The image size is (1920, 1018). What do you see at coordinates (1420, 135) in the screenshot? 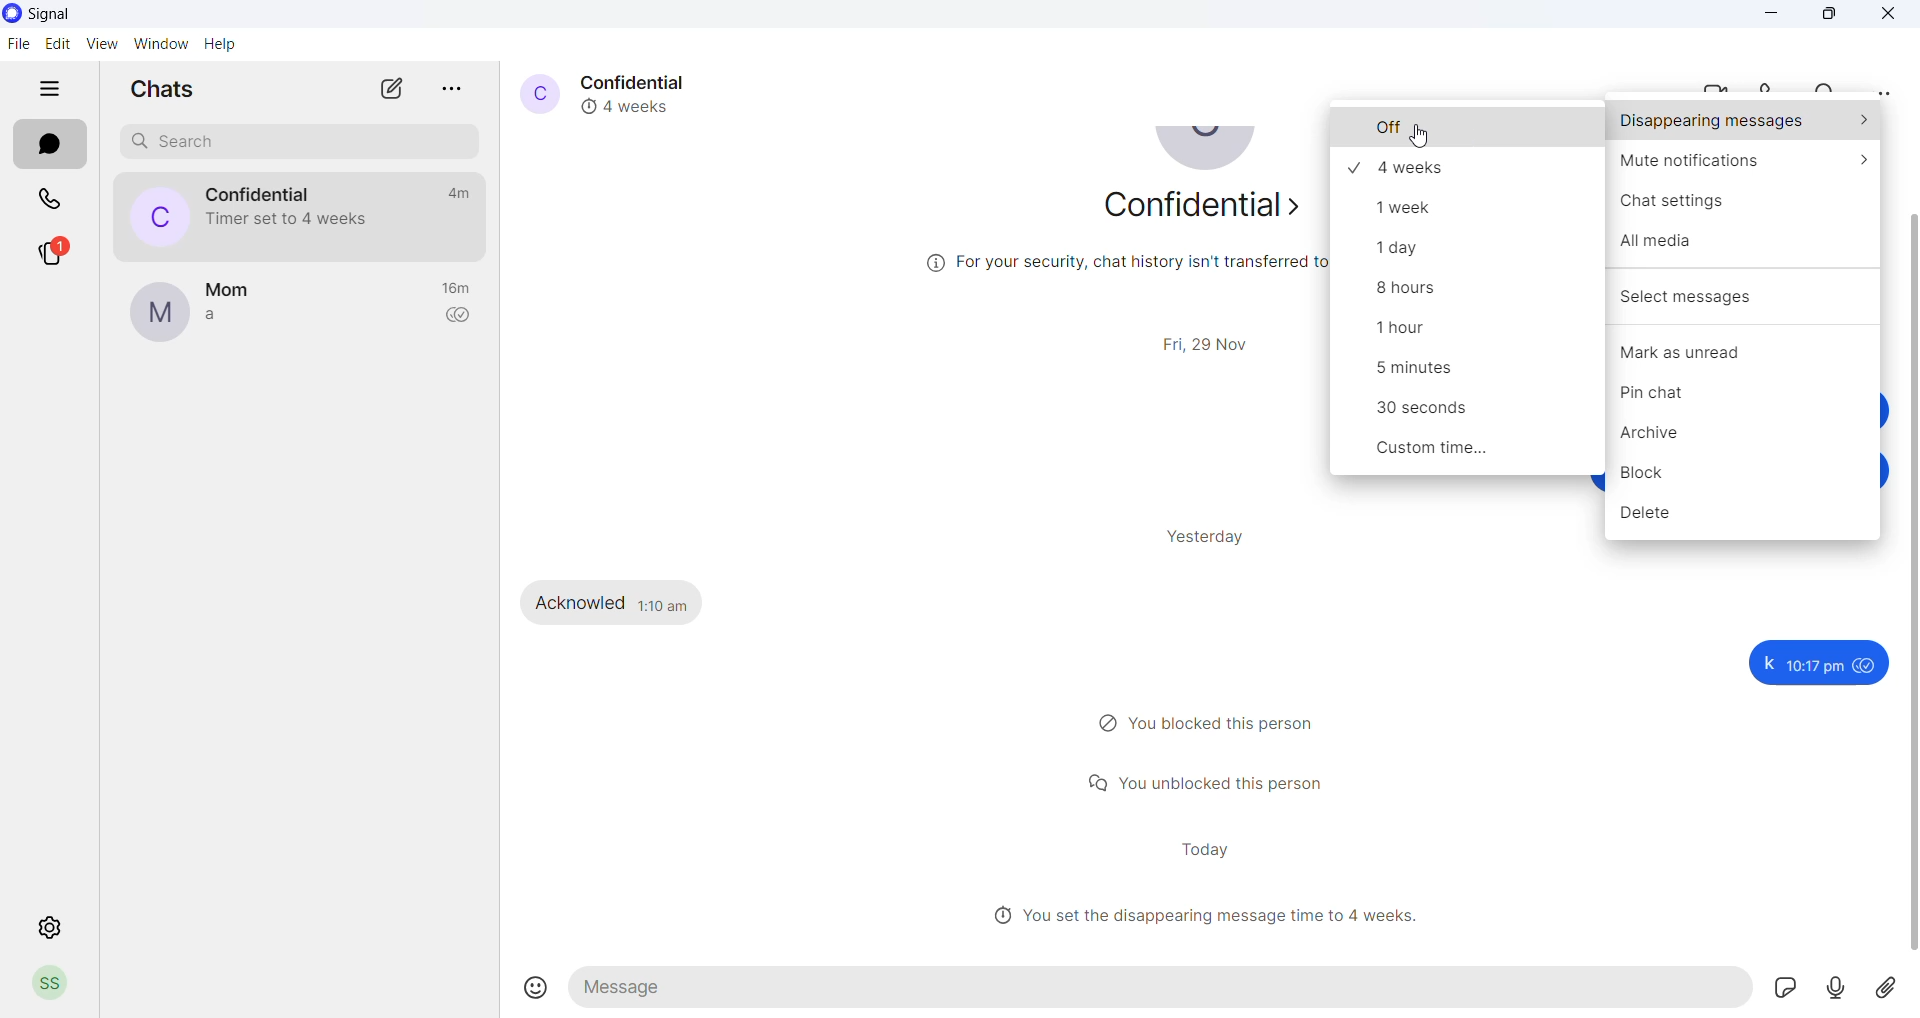
I see `disable disappearing messages` at bounding box center [1420, 135].